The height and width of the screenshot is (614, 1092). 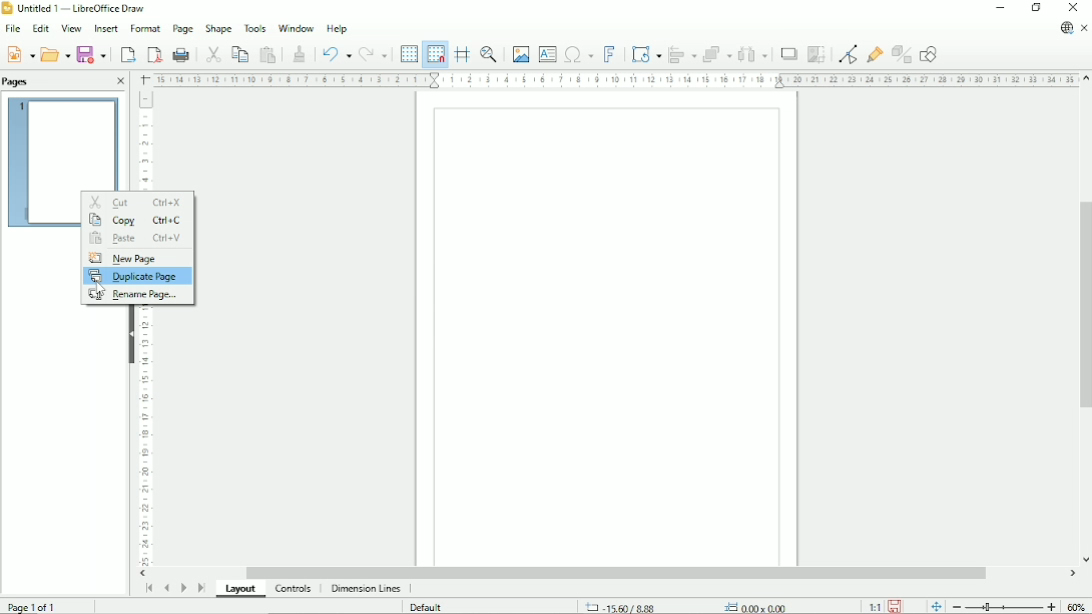 What do you see at coordinates (935, 605) in the screenshot?
I see `Fit page to current window` at bounding box center [935, 605].